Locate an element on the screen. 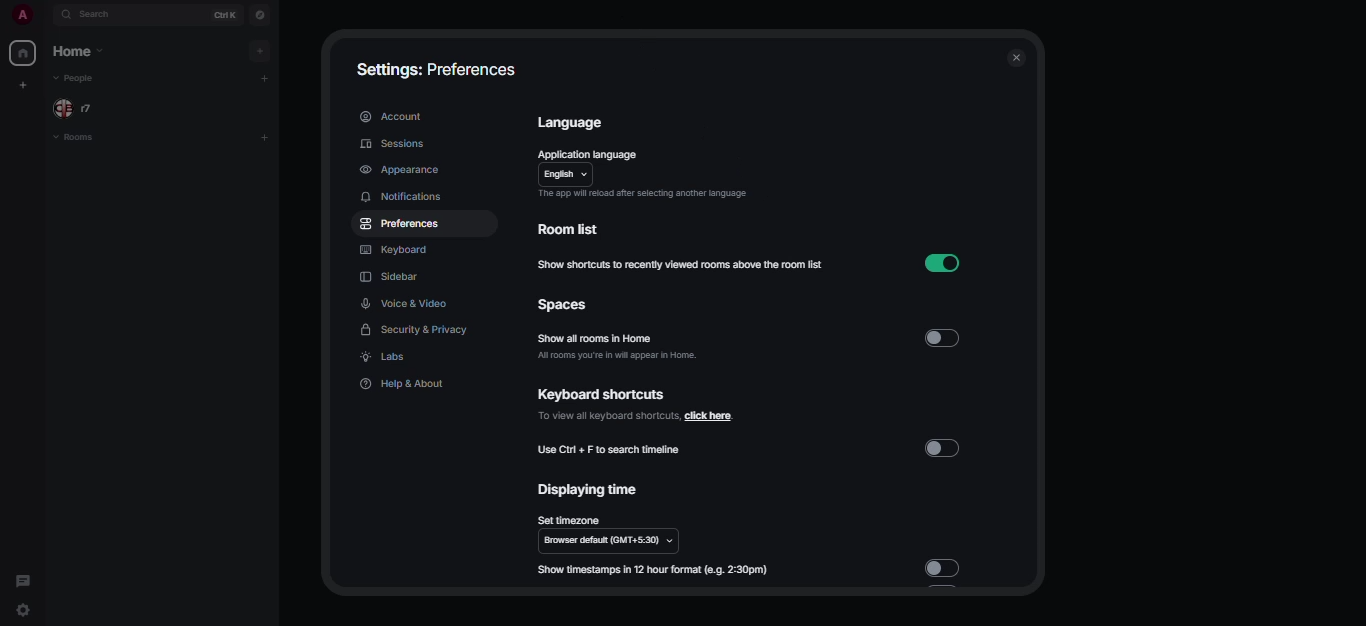 The width and height of the screenshot is (1366, 626). security & privacy is located at coordinates (410, 329).